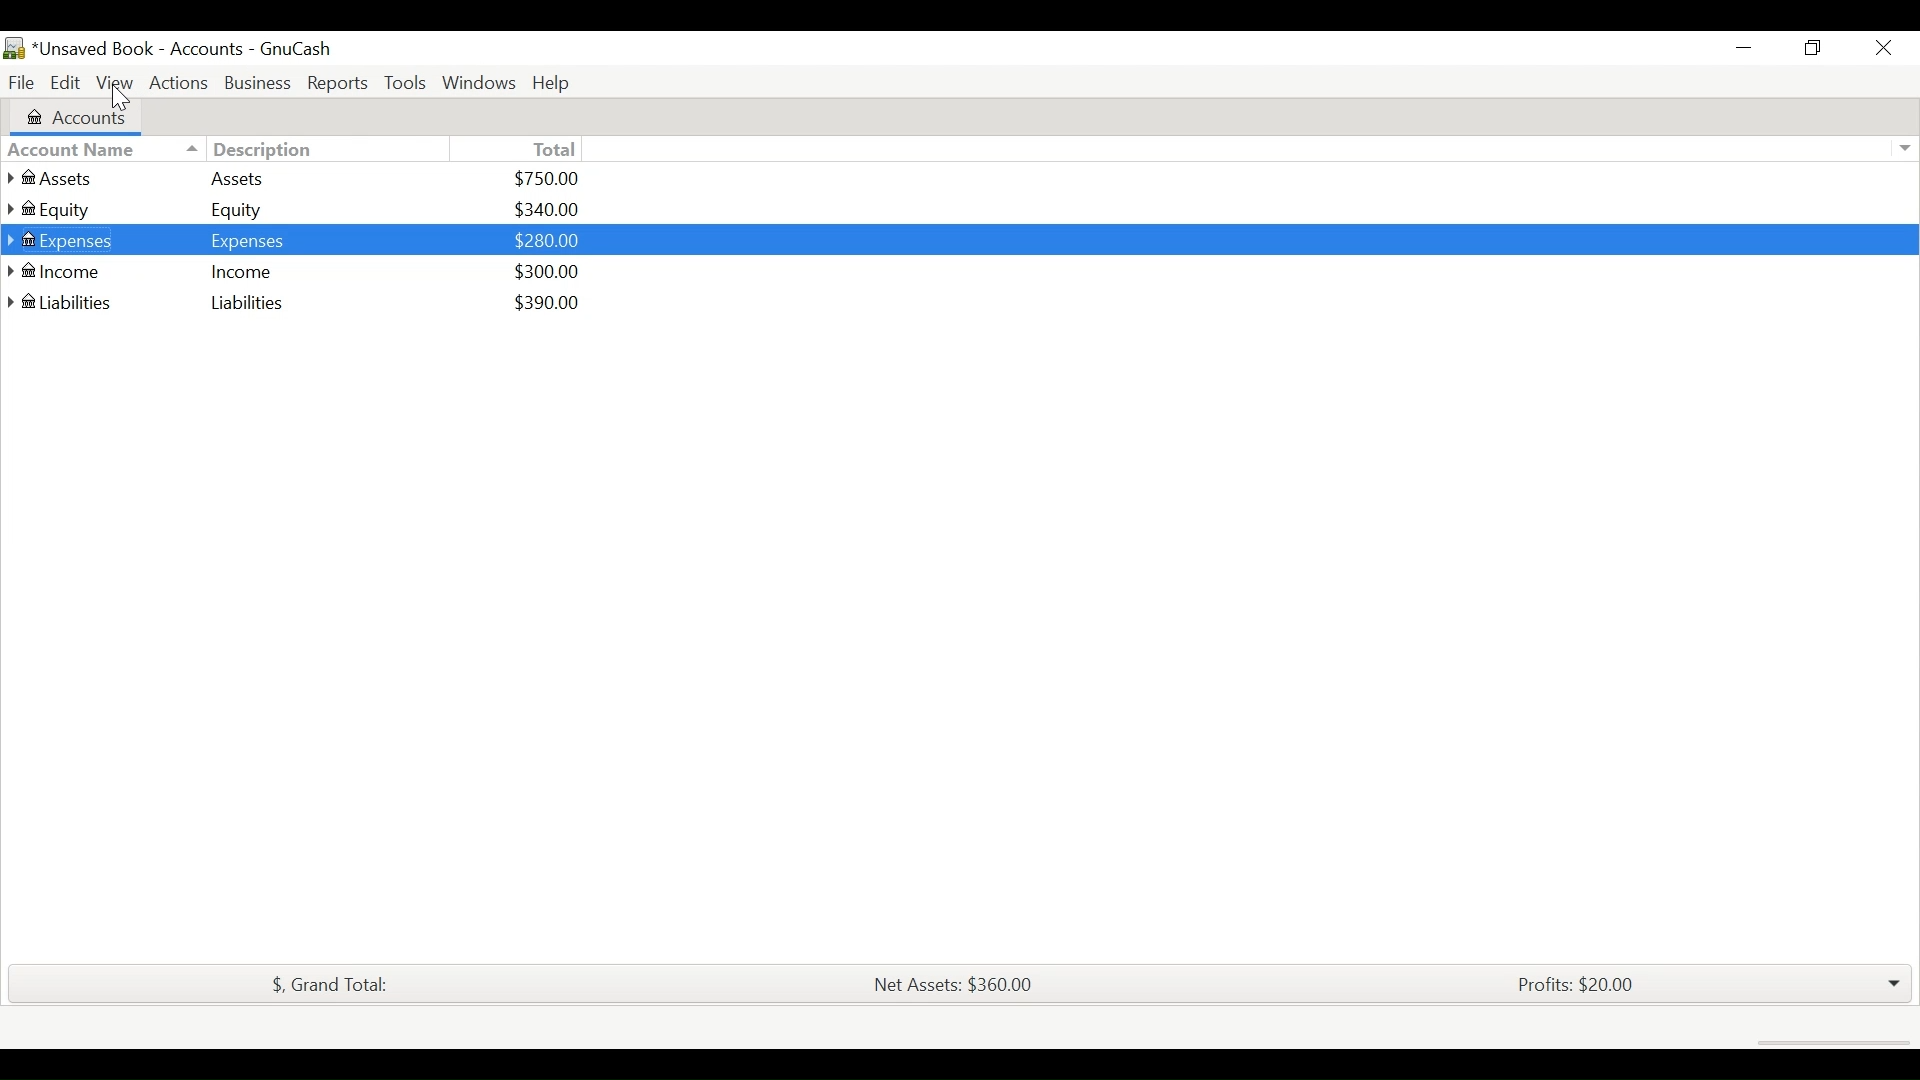 The height and width of the screenshot is (1080, 1920). I want to click on View, so click(117, 81).